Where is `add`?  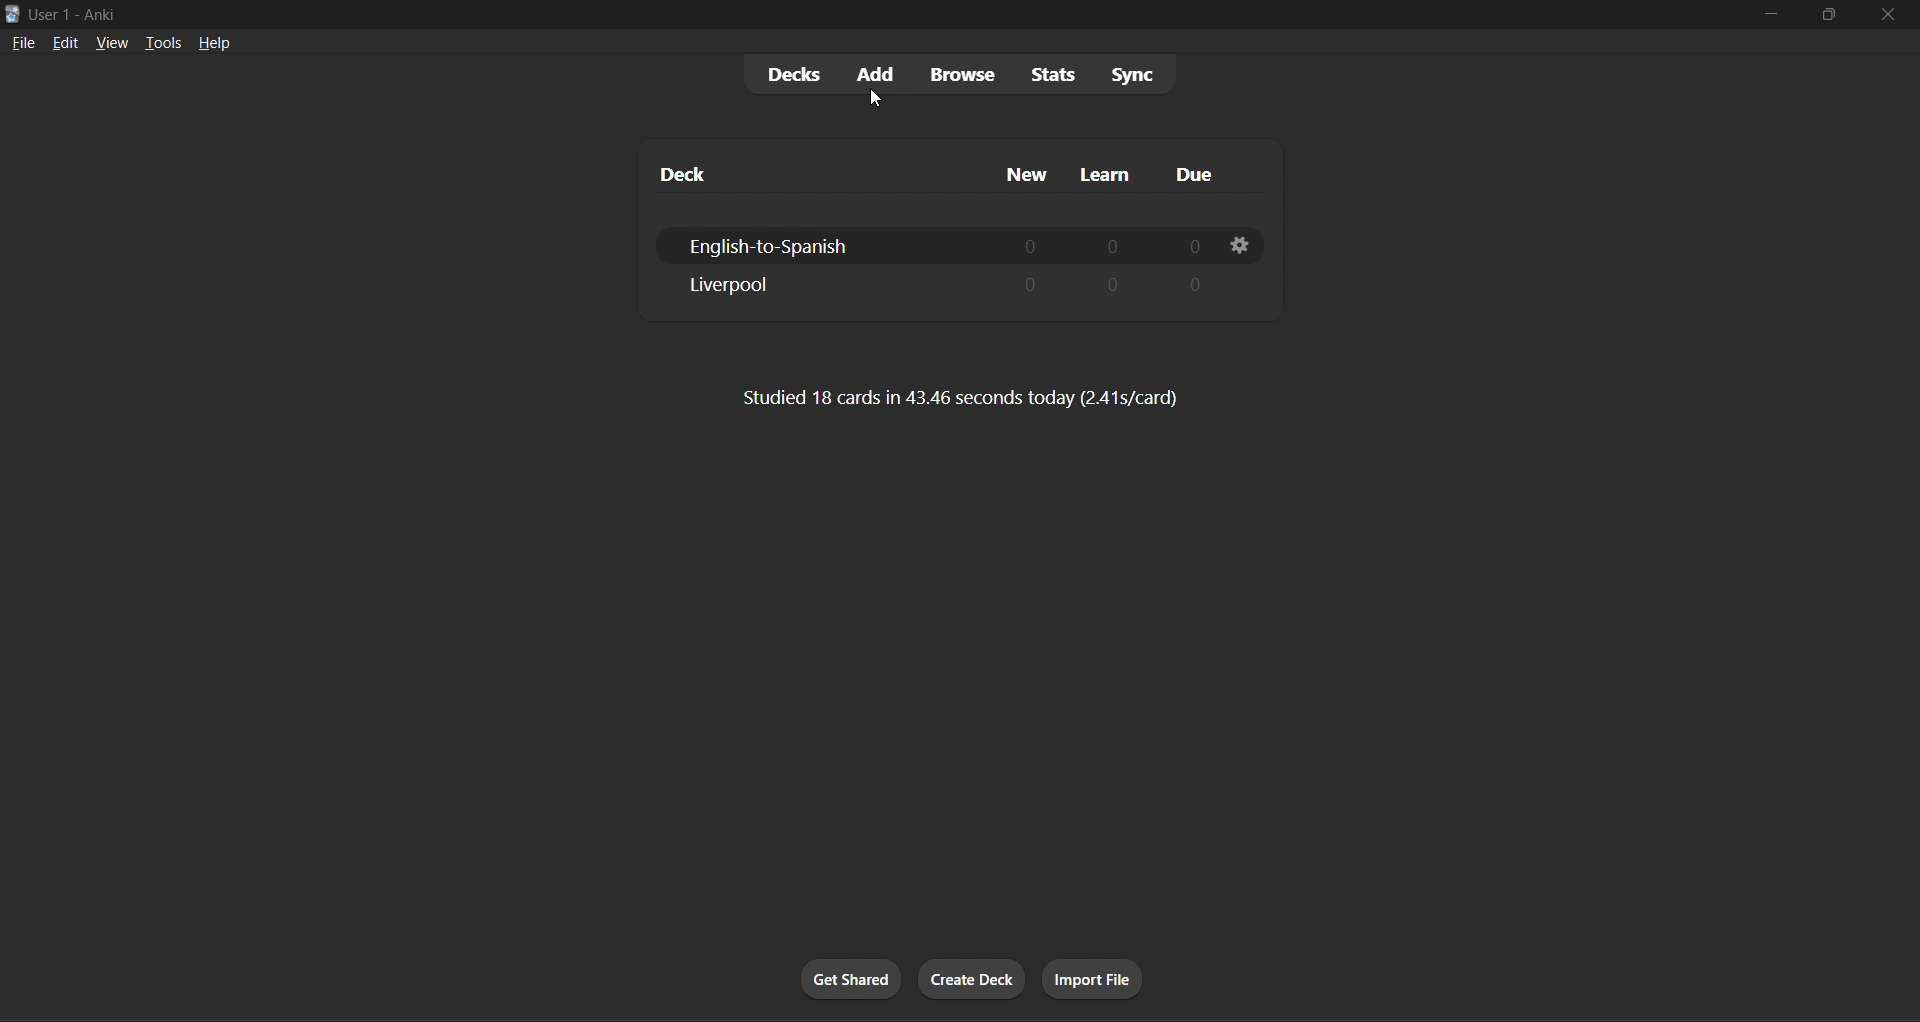 add is located at coordinates (876, 73).